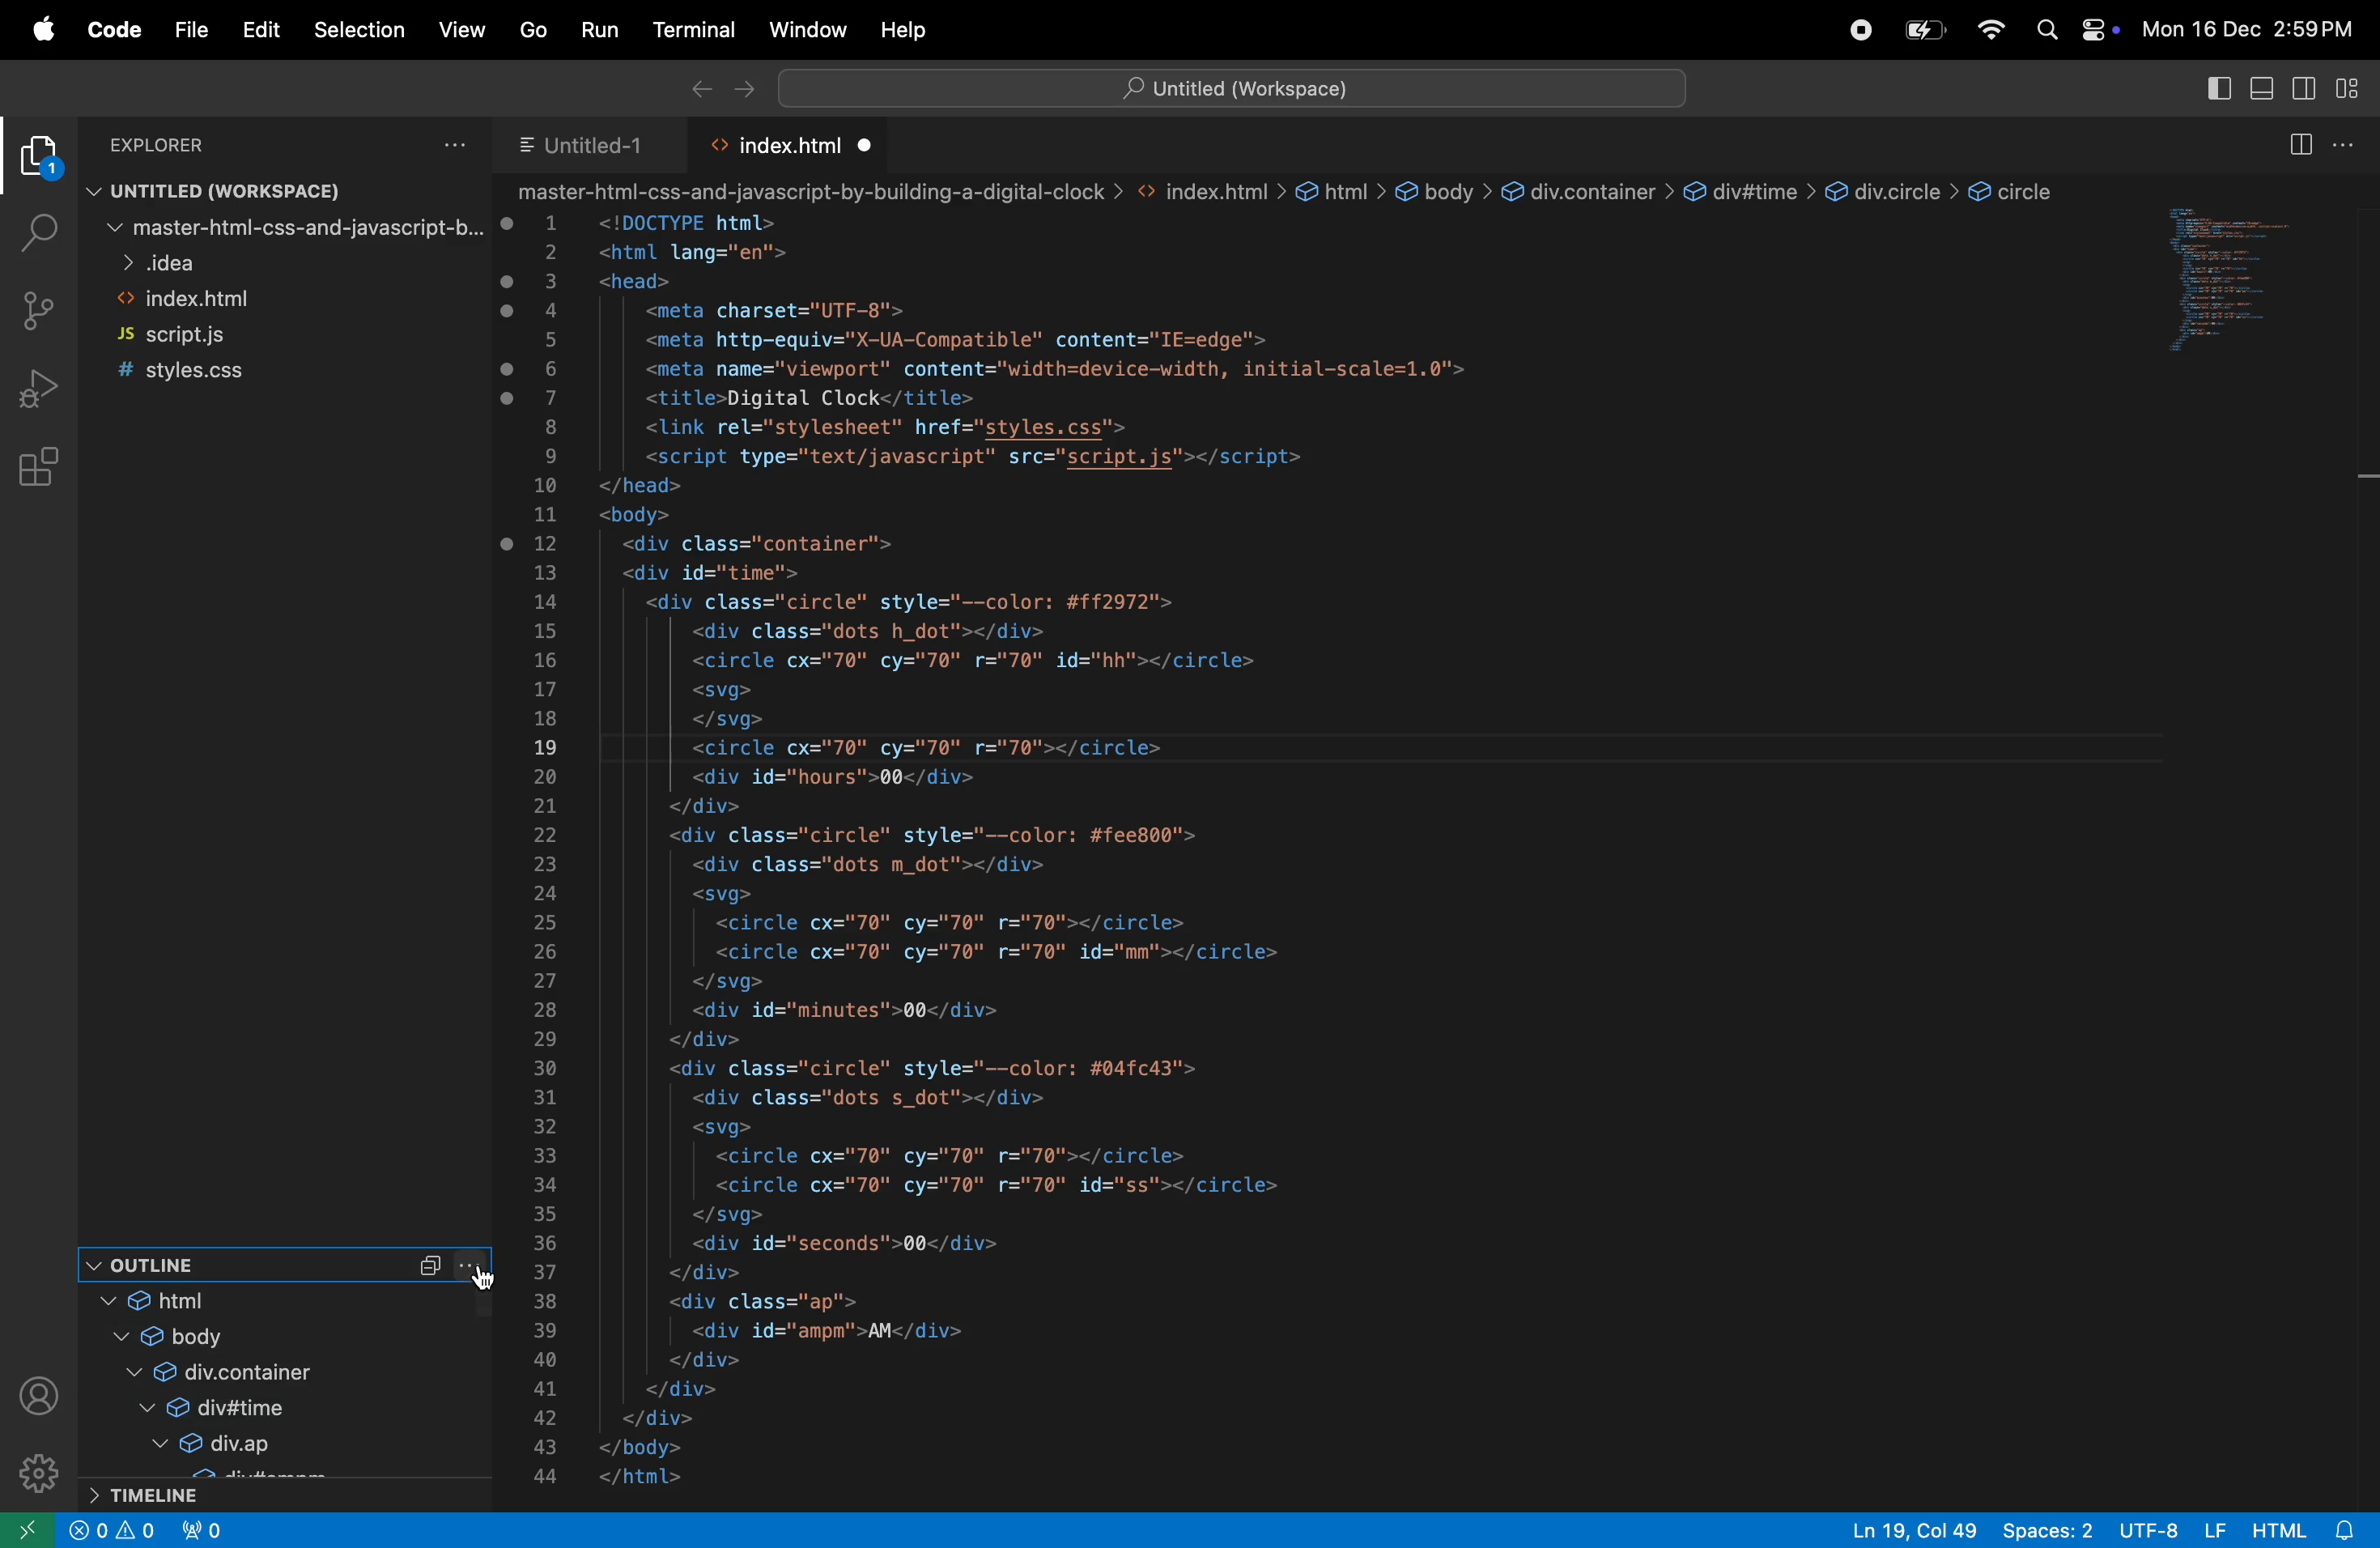 The image size is (2380, 1548). What do you see at coordinates (1231, 86) in the screenshot?
I see `untitled workspace` at bounding box center [1231, 86].